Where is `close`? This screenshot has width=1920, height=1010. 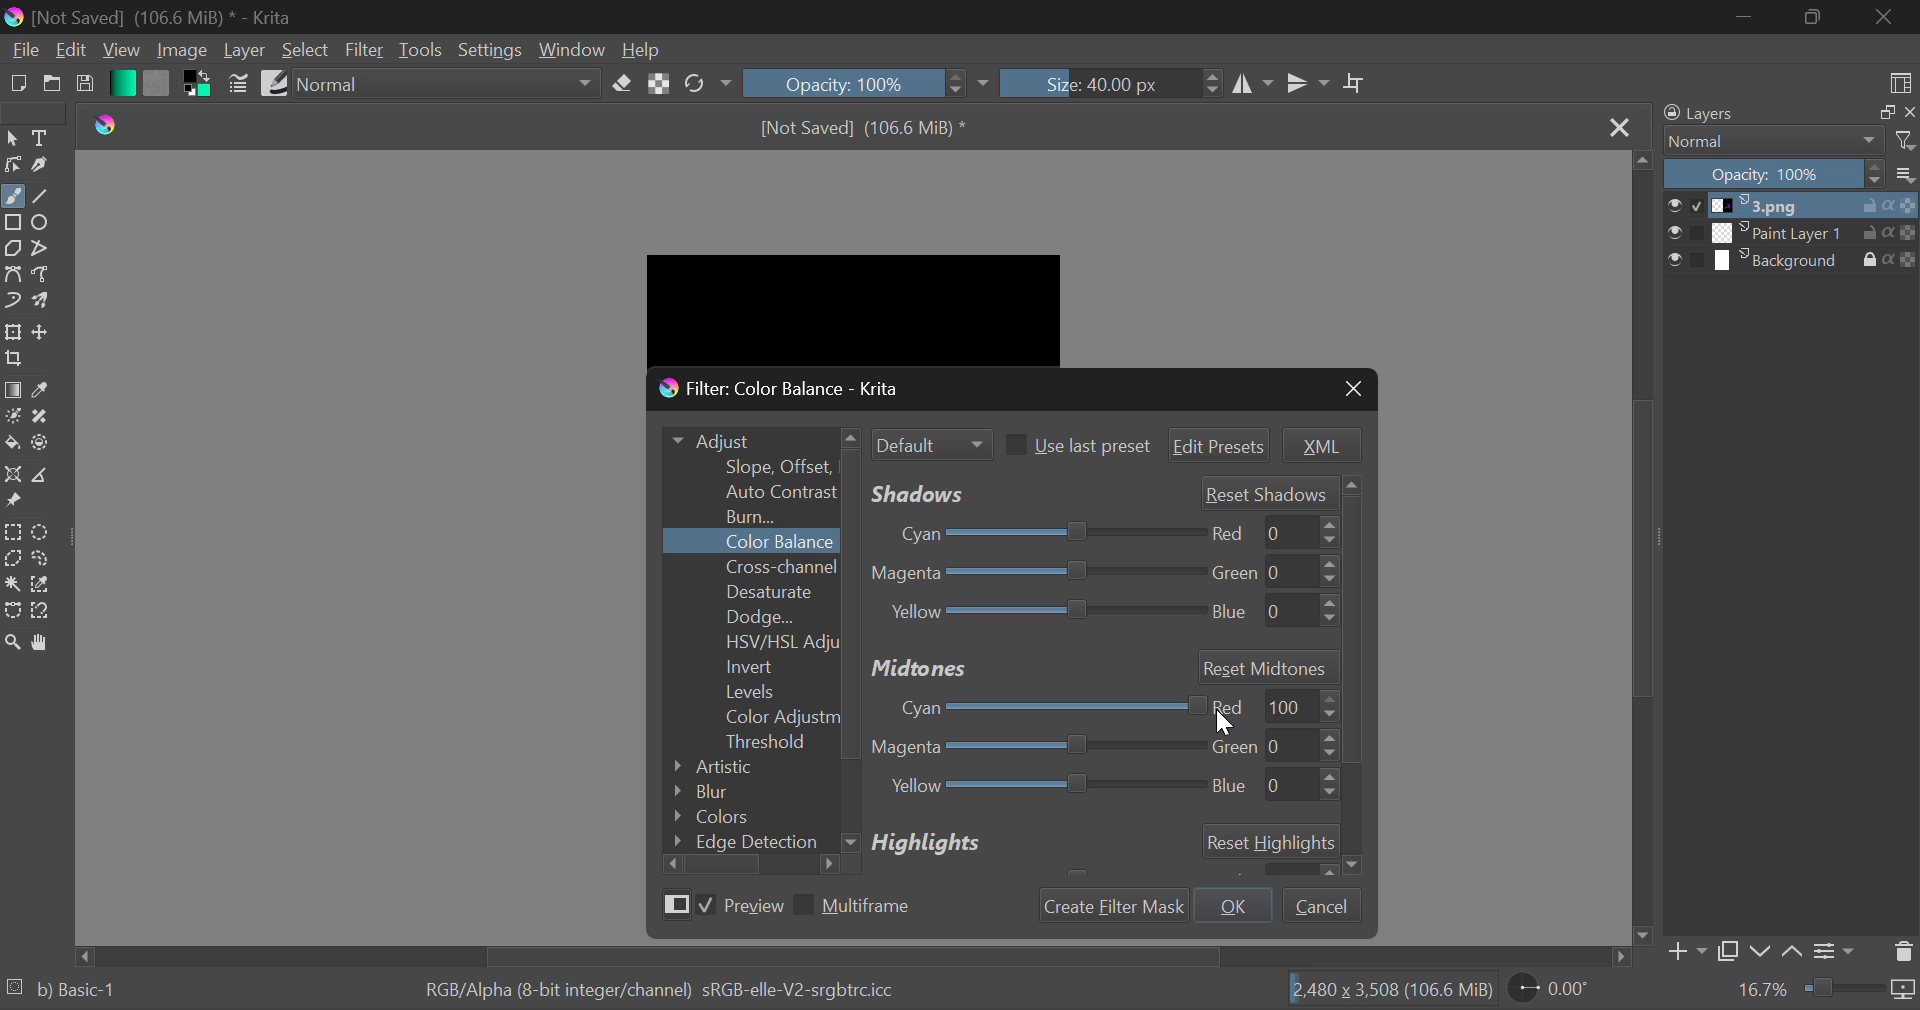
close is located at coordinates (1908, 113).